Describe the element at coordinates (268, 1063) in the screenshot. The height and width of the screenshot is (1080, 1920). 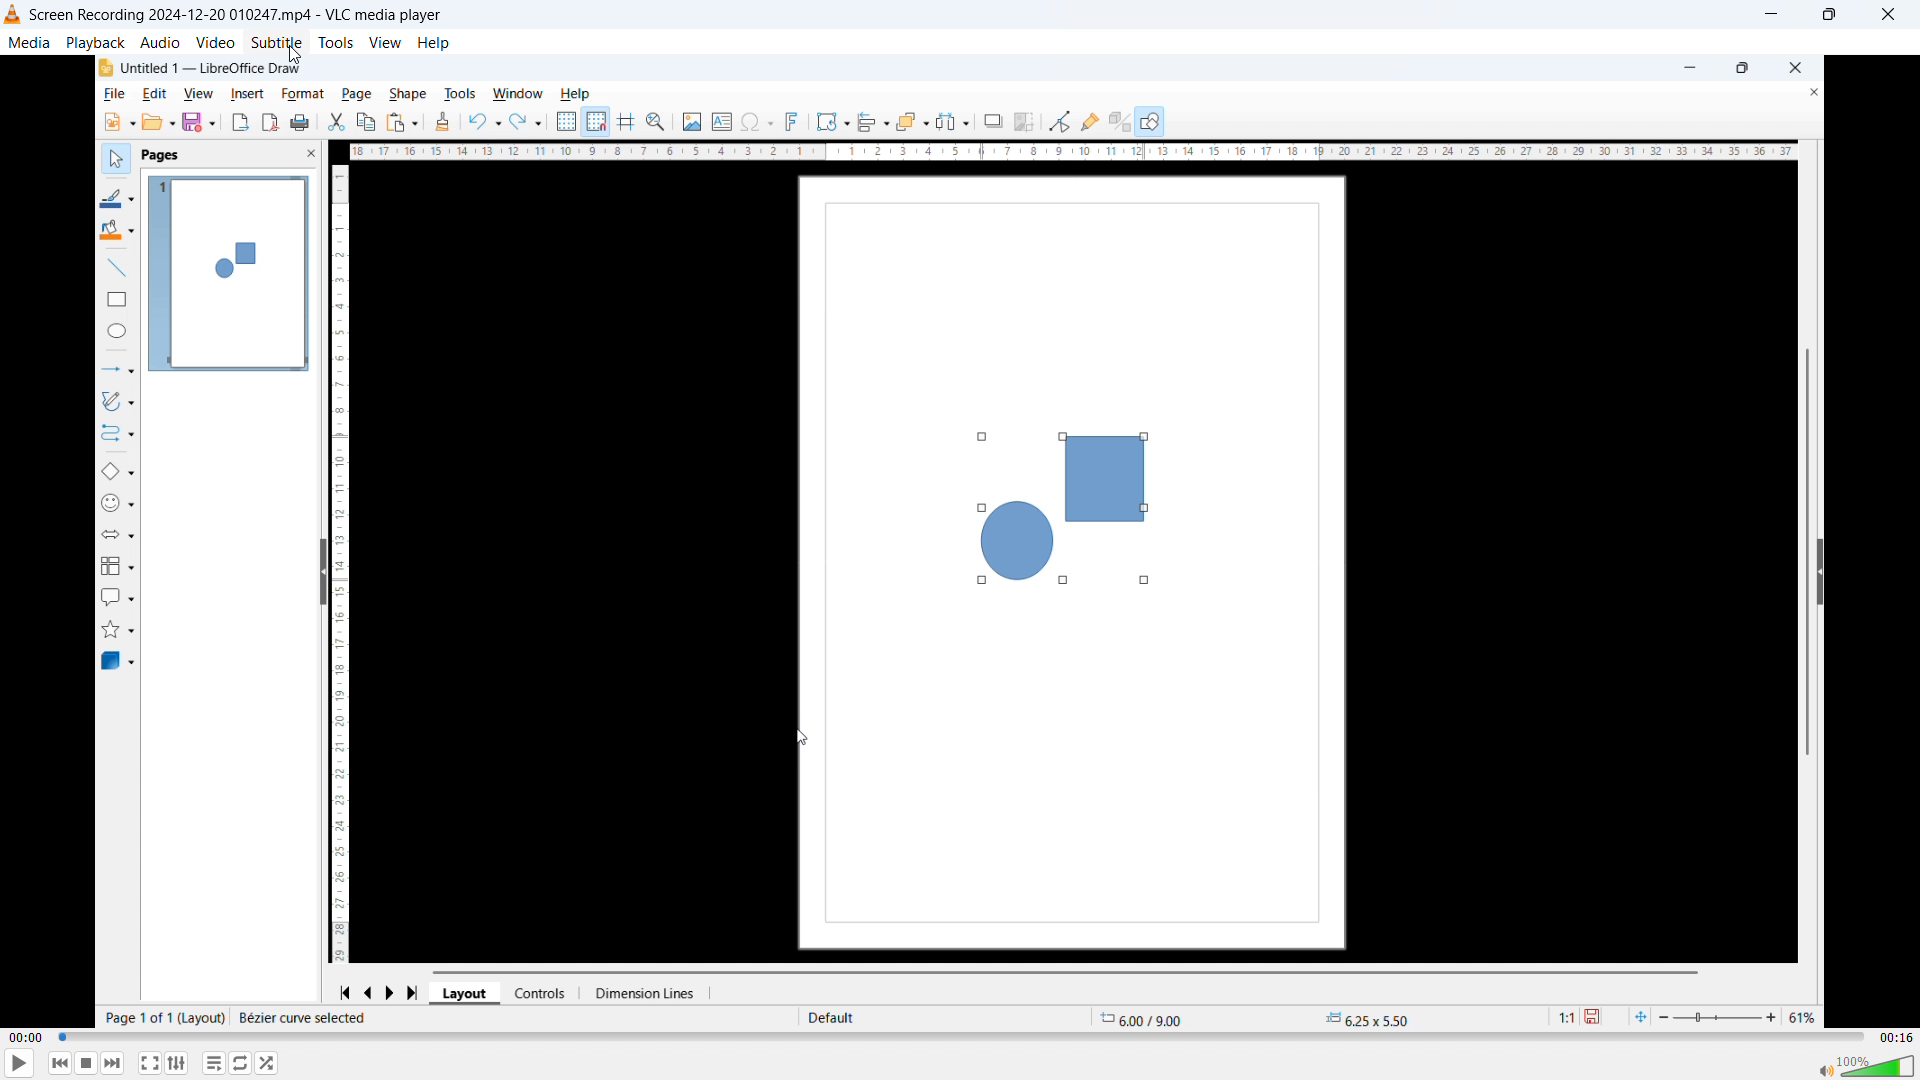
I see `Random ` at that location.